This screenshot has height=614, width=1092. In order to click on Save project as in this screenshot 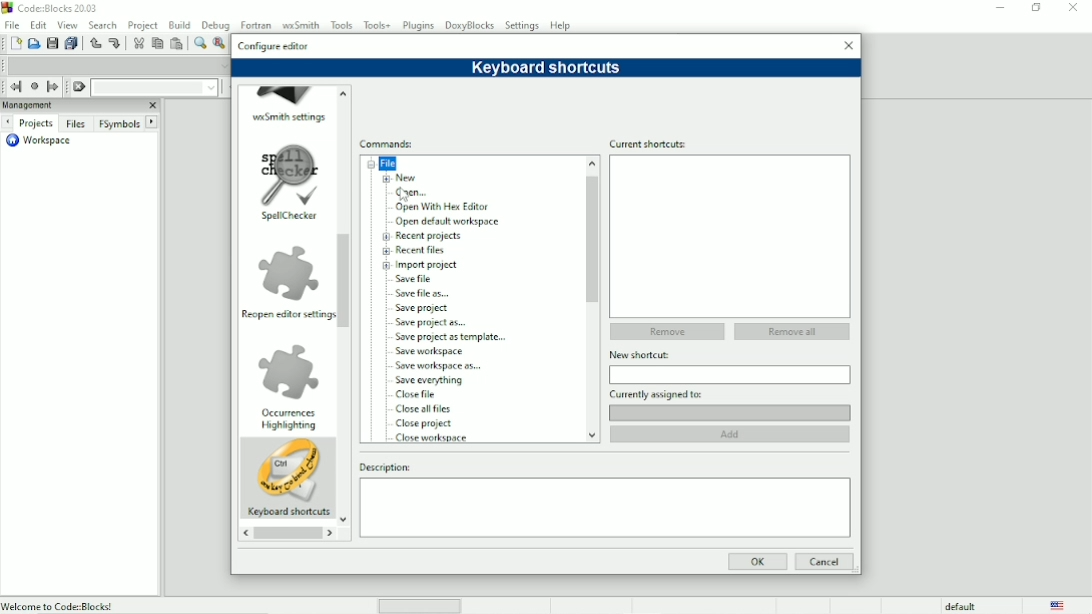, I will do `click(434, 323)`.